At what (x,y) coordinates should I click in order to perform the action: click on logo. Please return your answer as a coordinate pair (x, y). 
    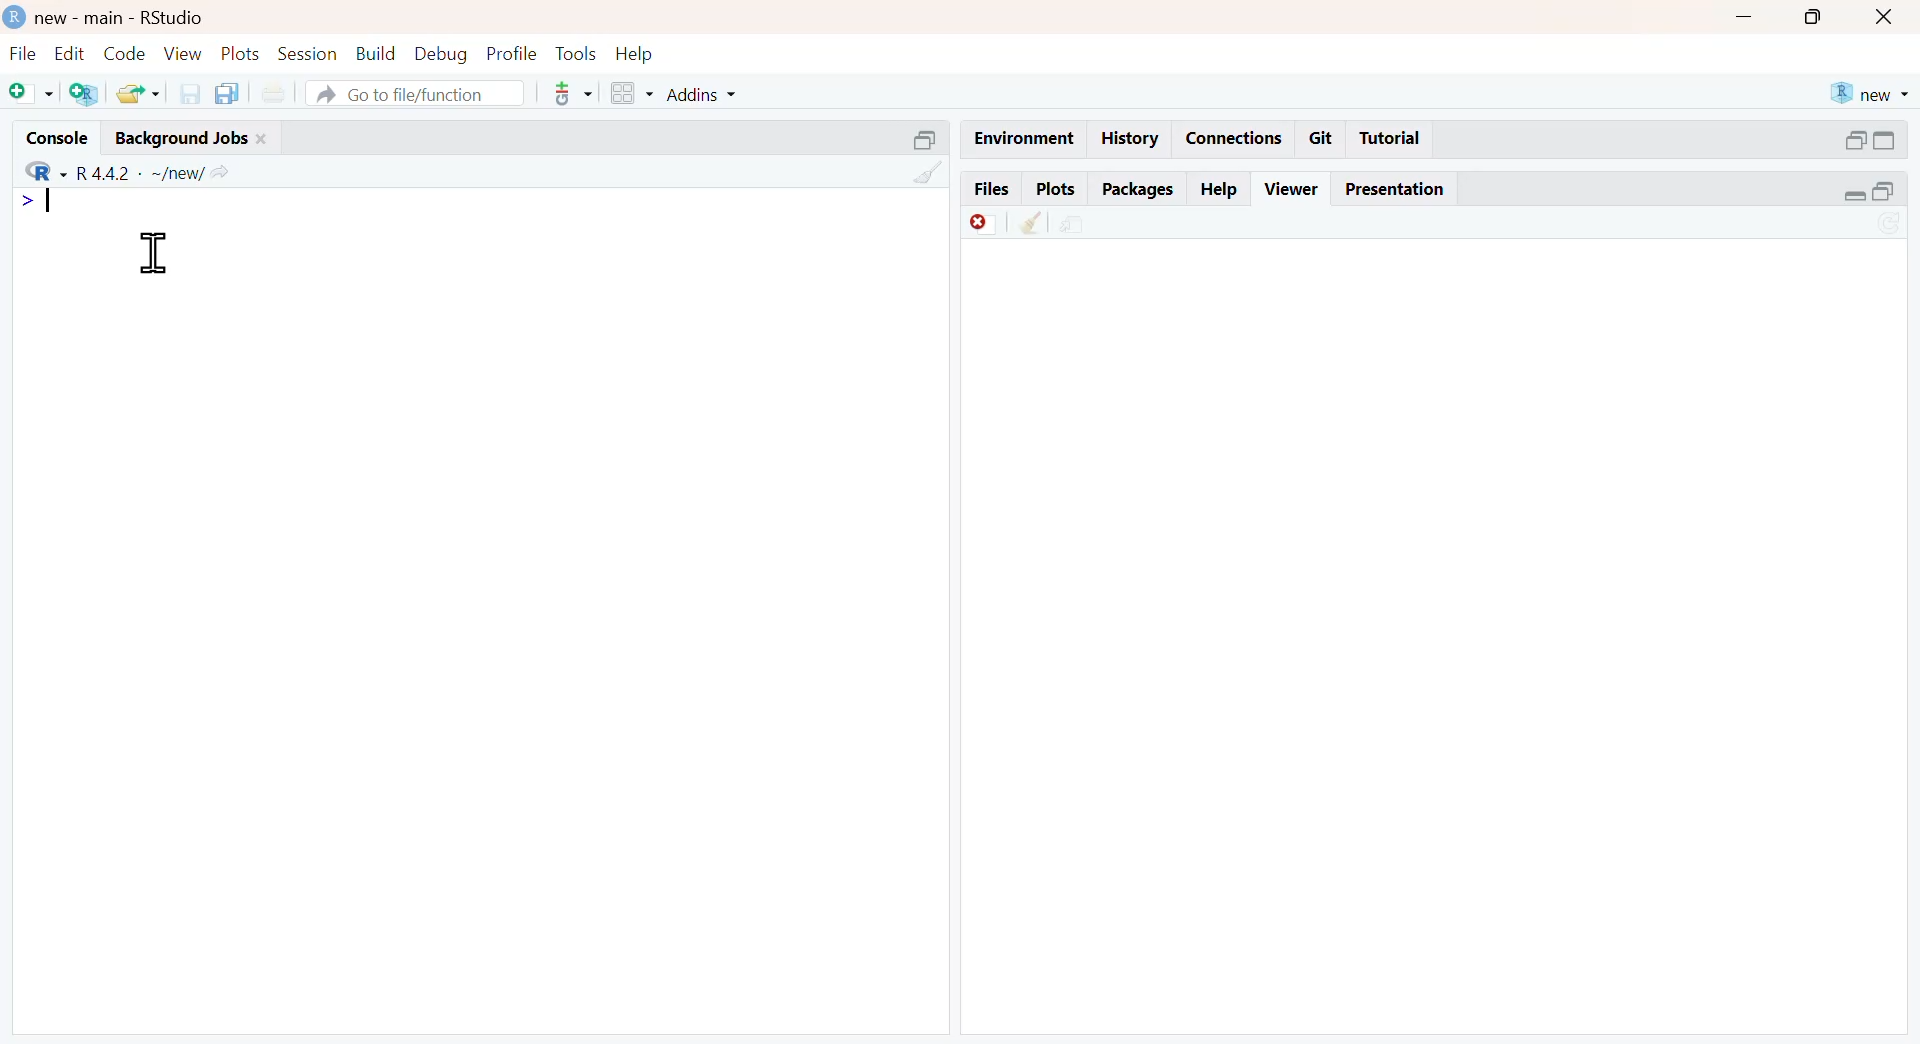
    Looking at the image, I should click on (14, 16).